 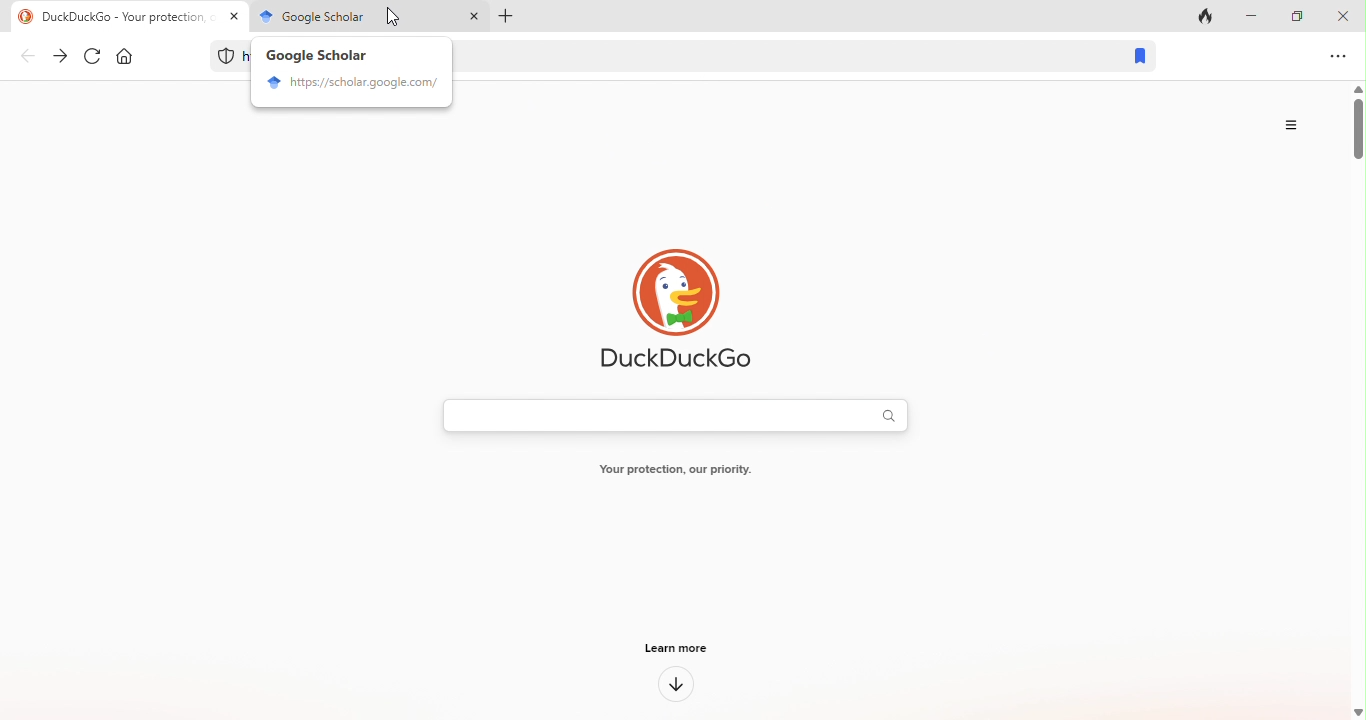 What do you see at coordinates (1210, 15) in the screenshot?
I see `track tab` at bounding box center [1210, 15].